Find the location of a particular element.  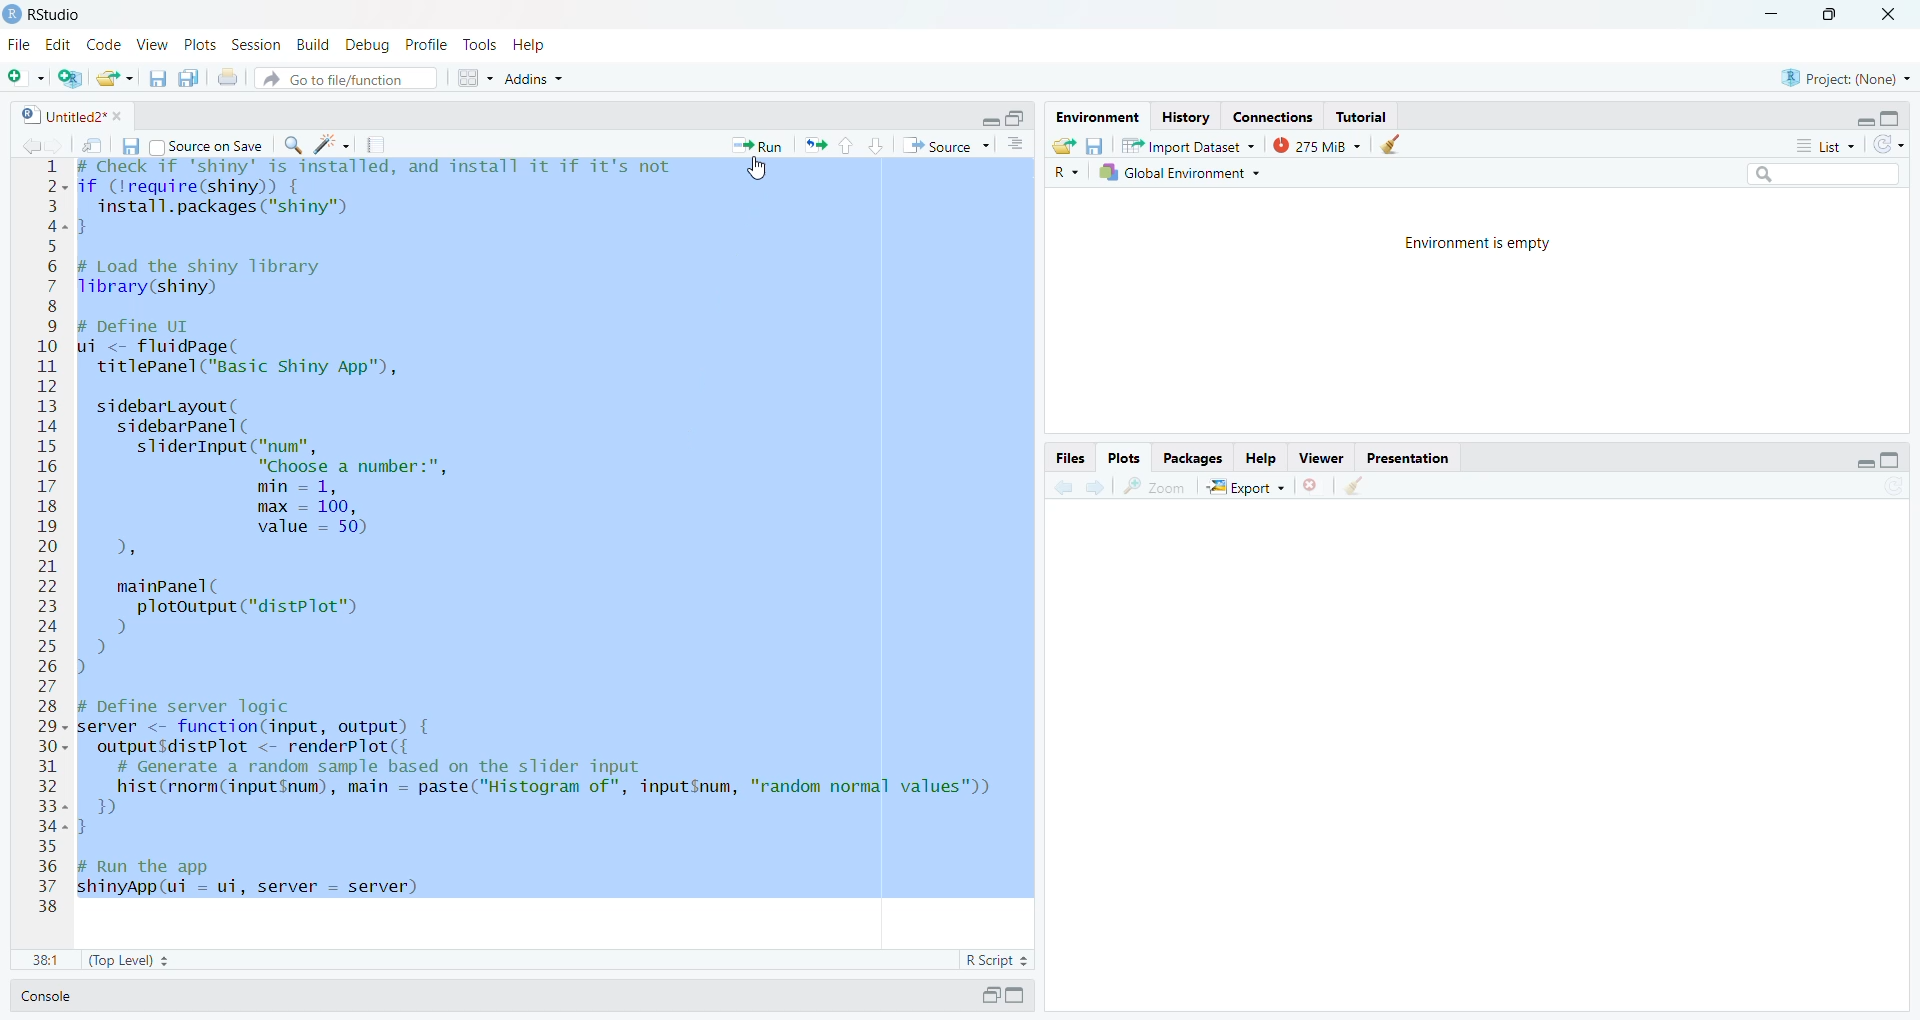

back is located at coordinates (1065, 485).